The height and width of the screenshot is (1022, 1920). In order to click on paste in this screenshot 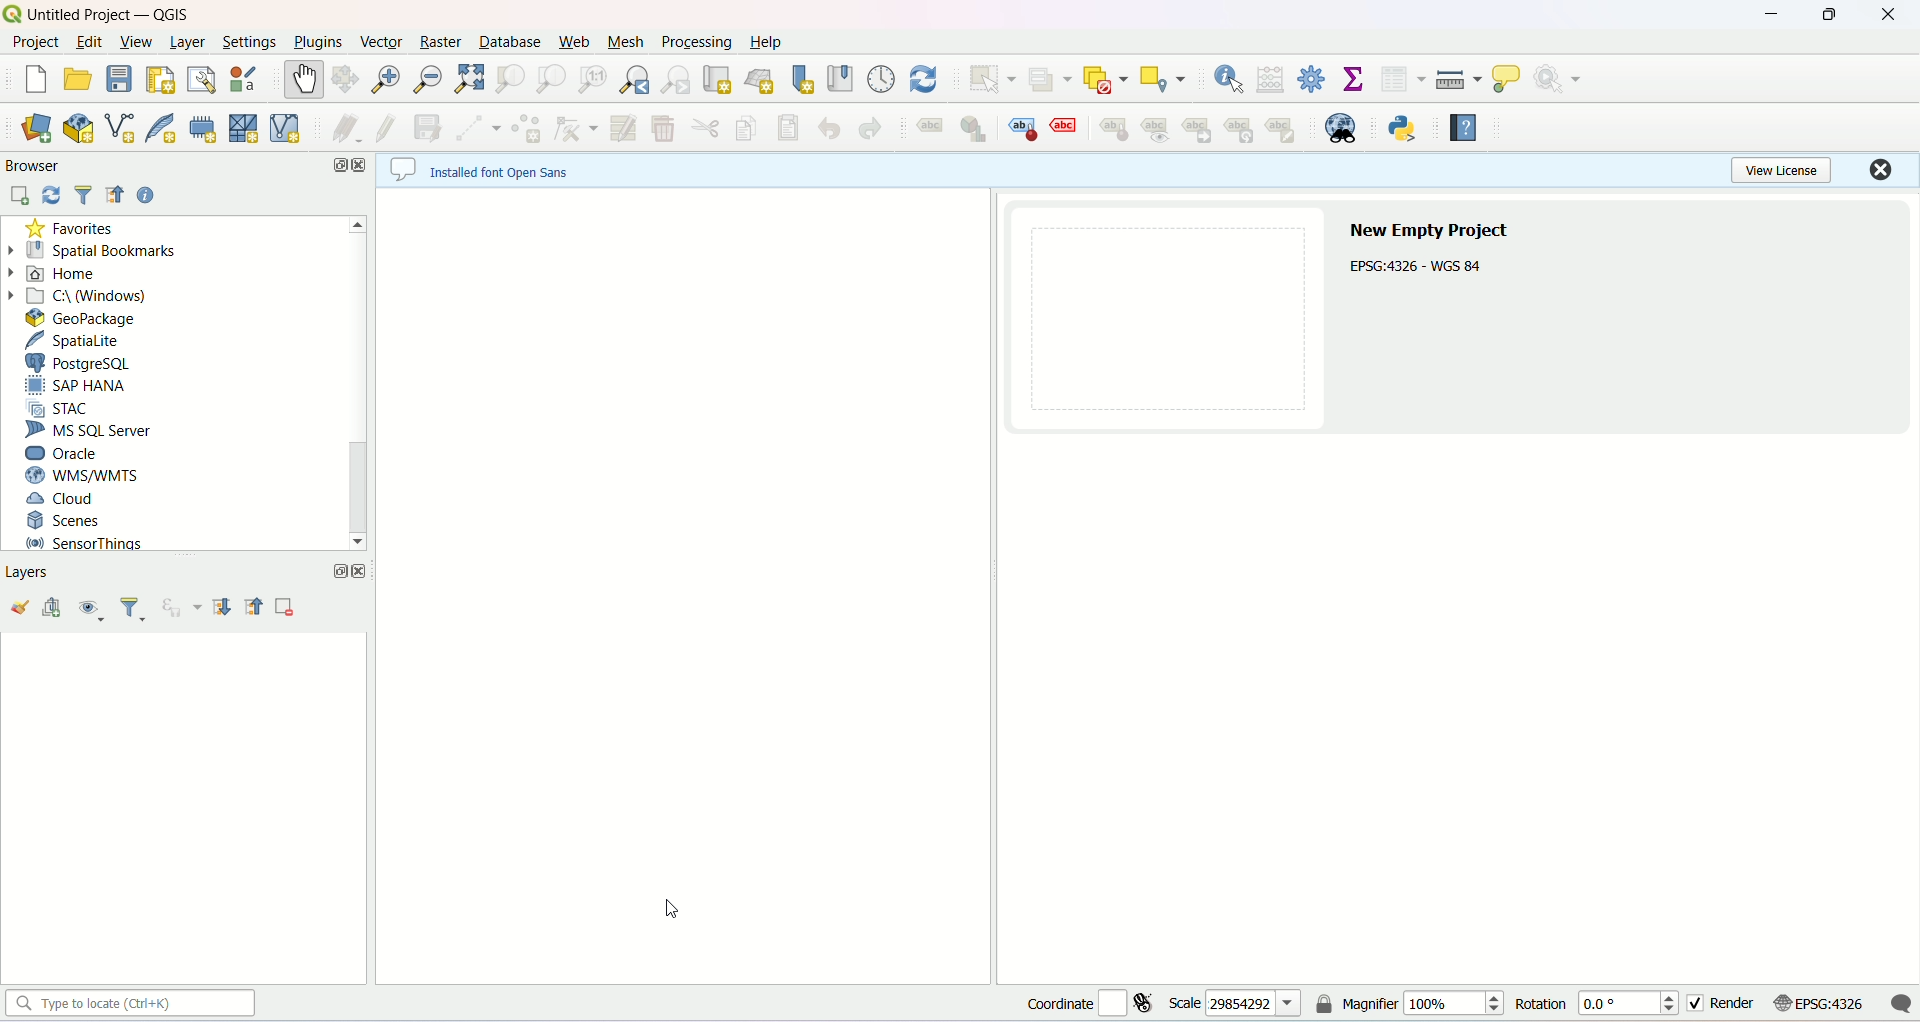, I will do `click(787, 126)`.